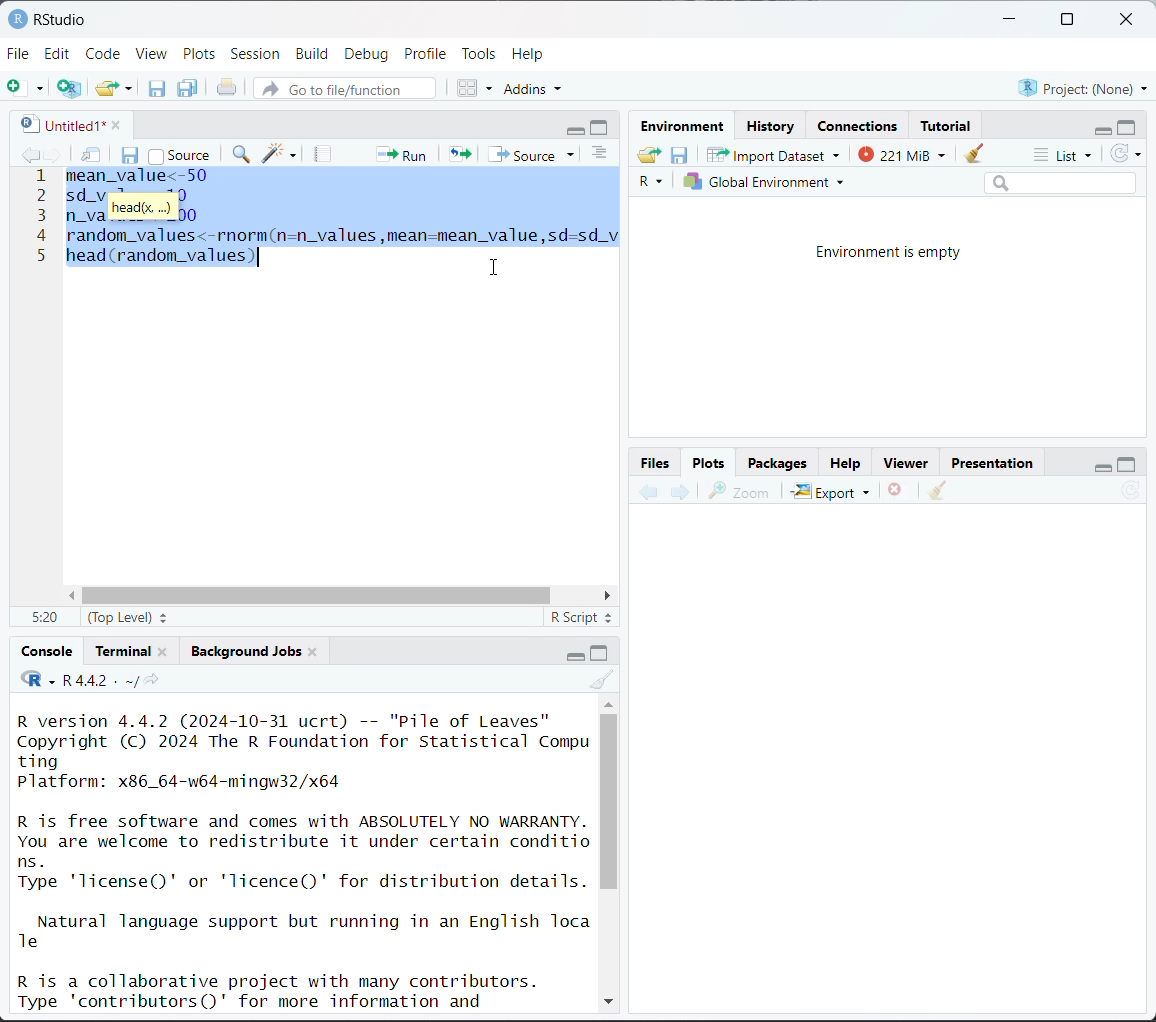  I want to click on R 4.4.2 . ~/, so click(99, 680).